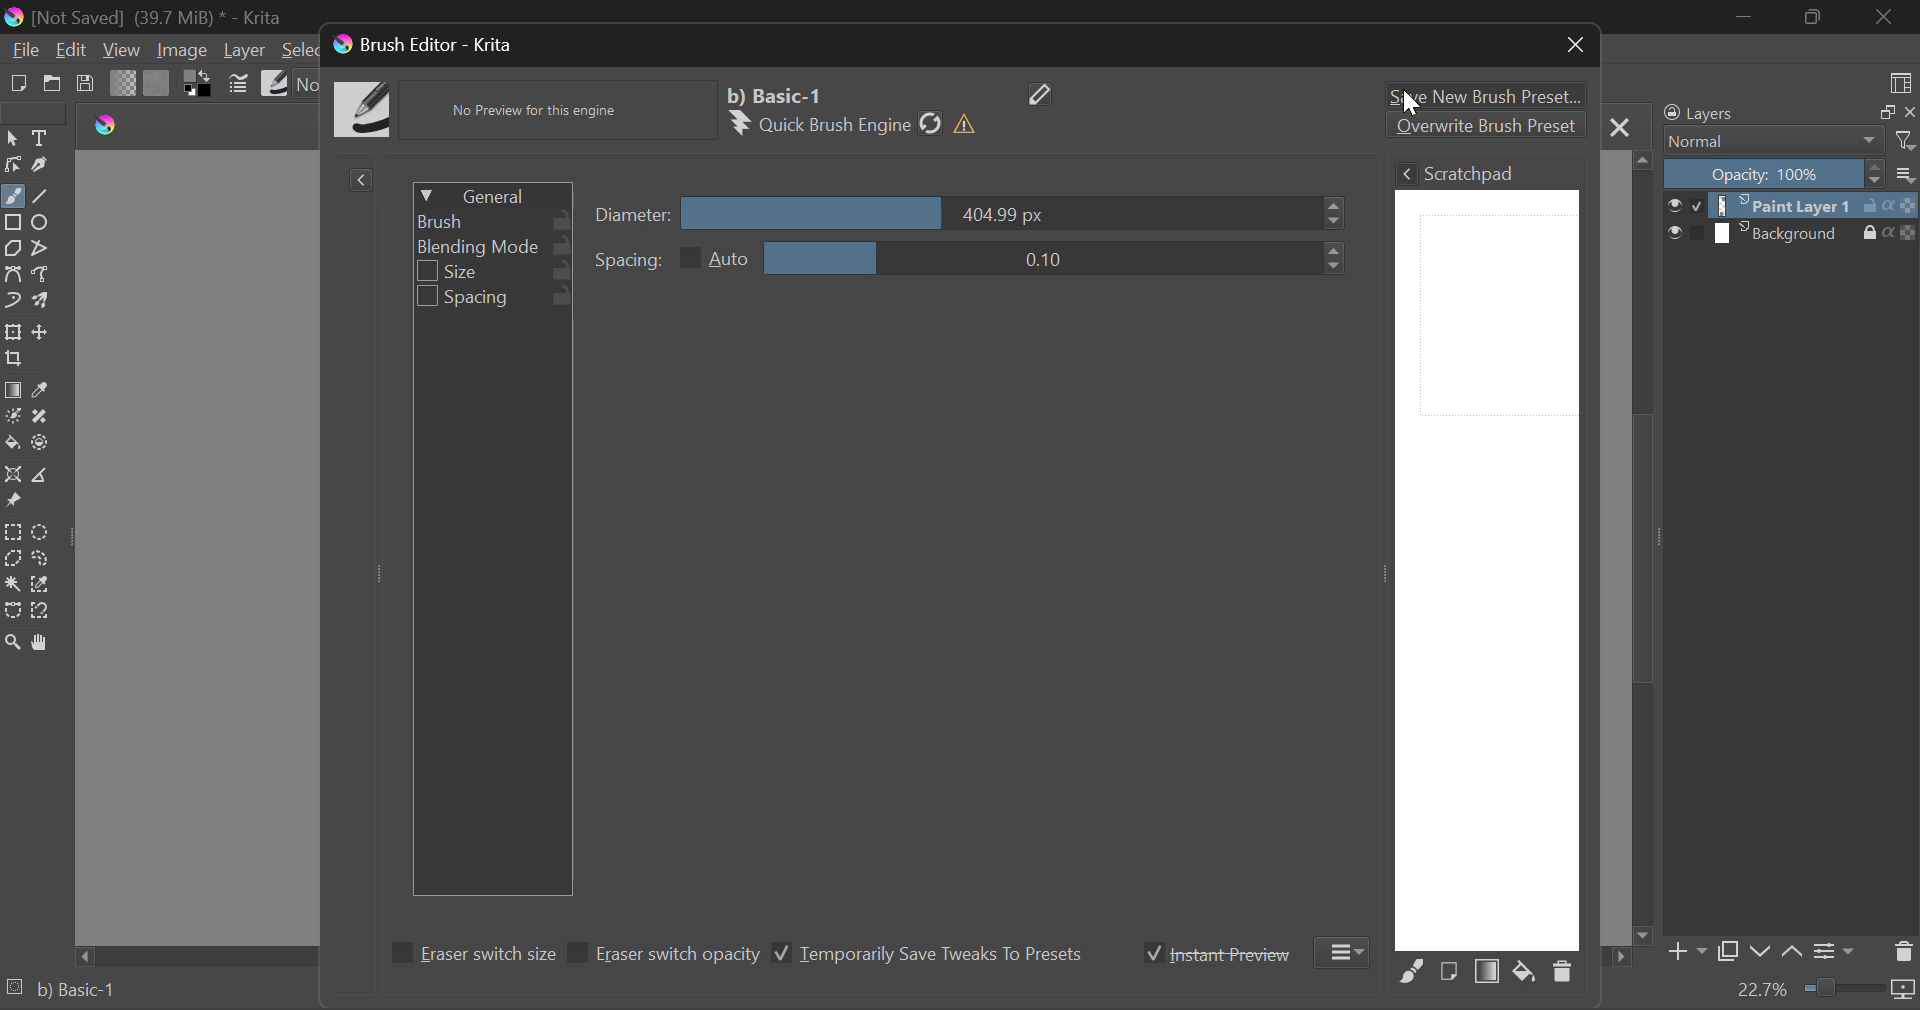 Image resolution: width=1920 pixels, height=1010 pixels. I want to click on Bezier Curve, so click(16, 274).